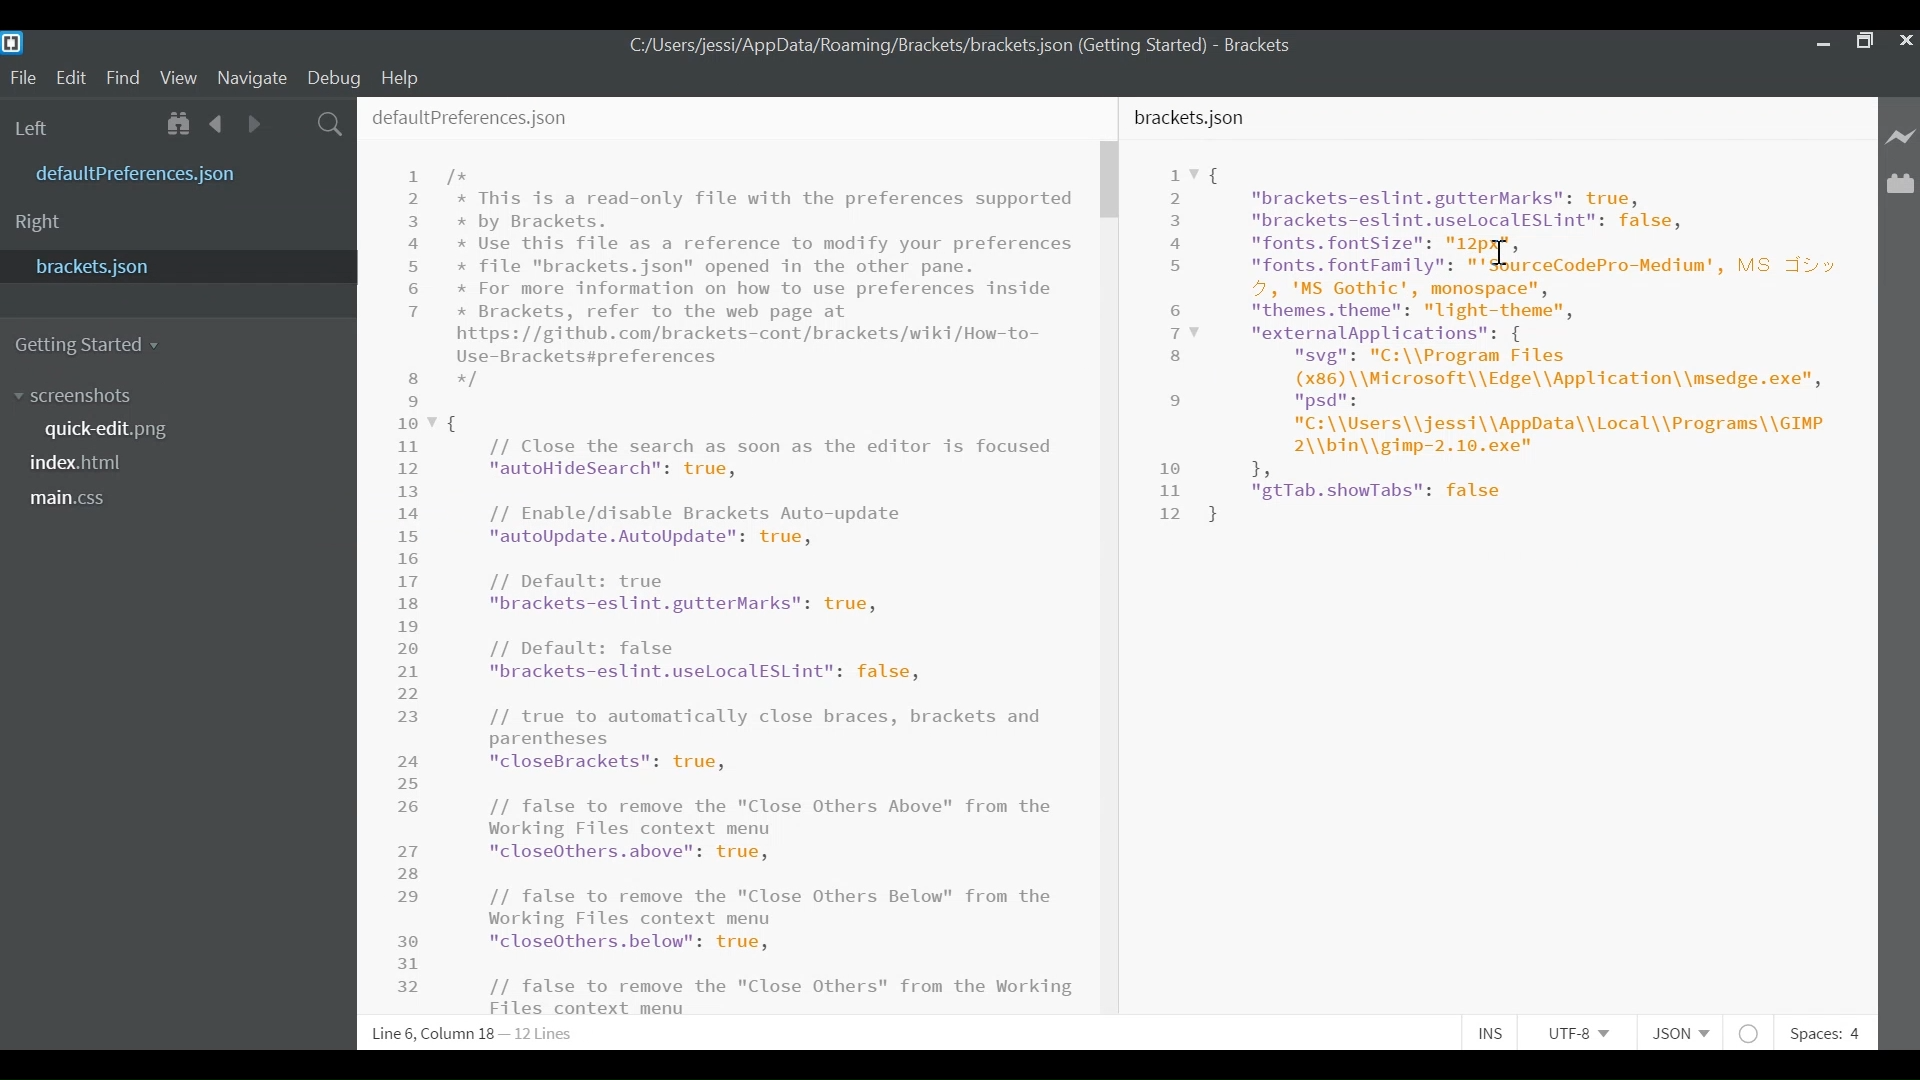  Describe the element at coordinates (35, 126) in the screenshot. I see `Left` at that location.